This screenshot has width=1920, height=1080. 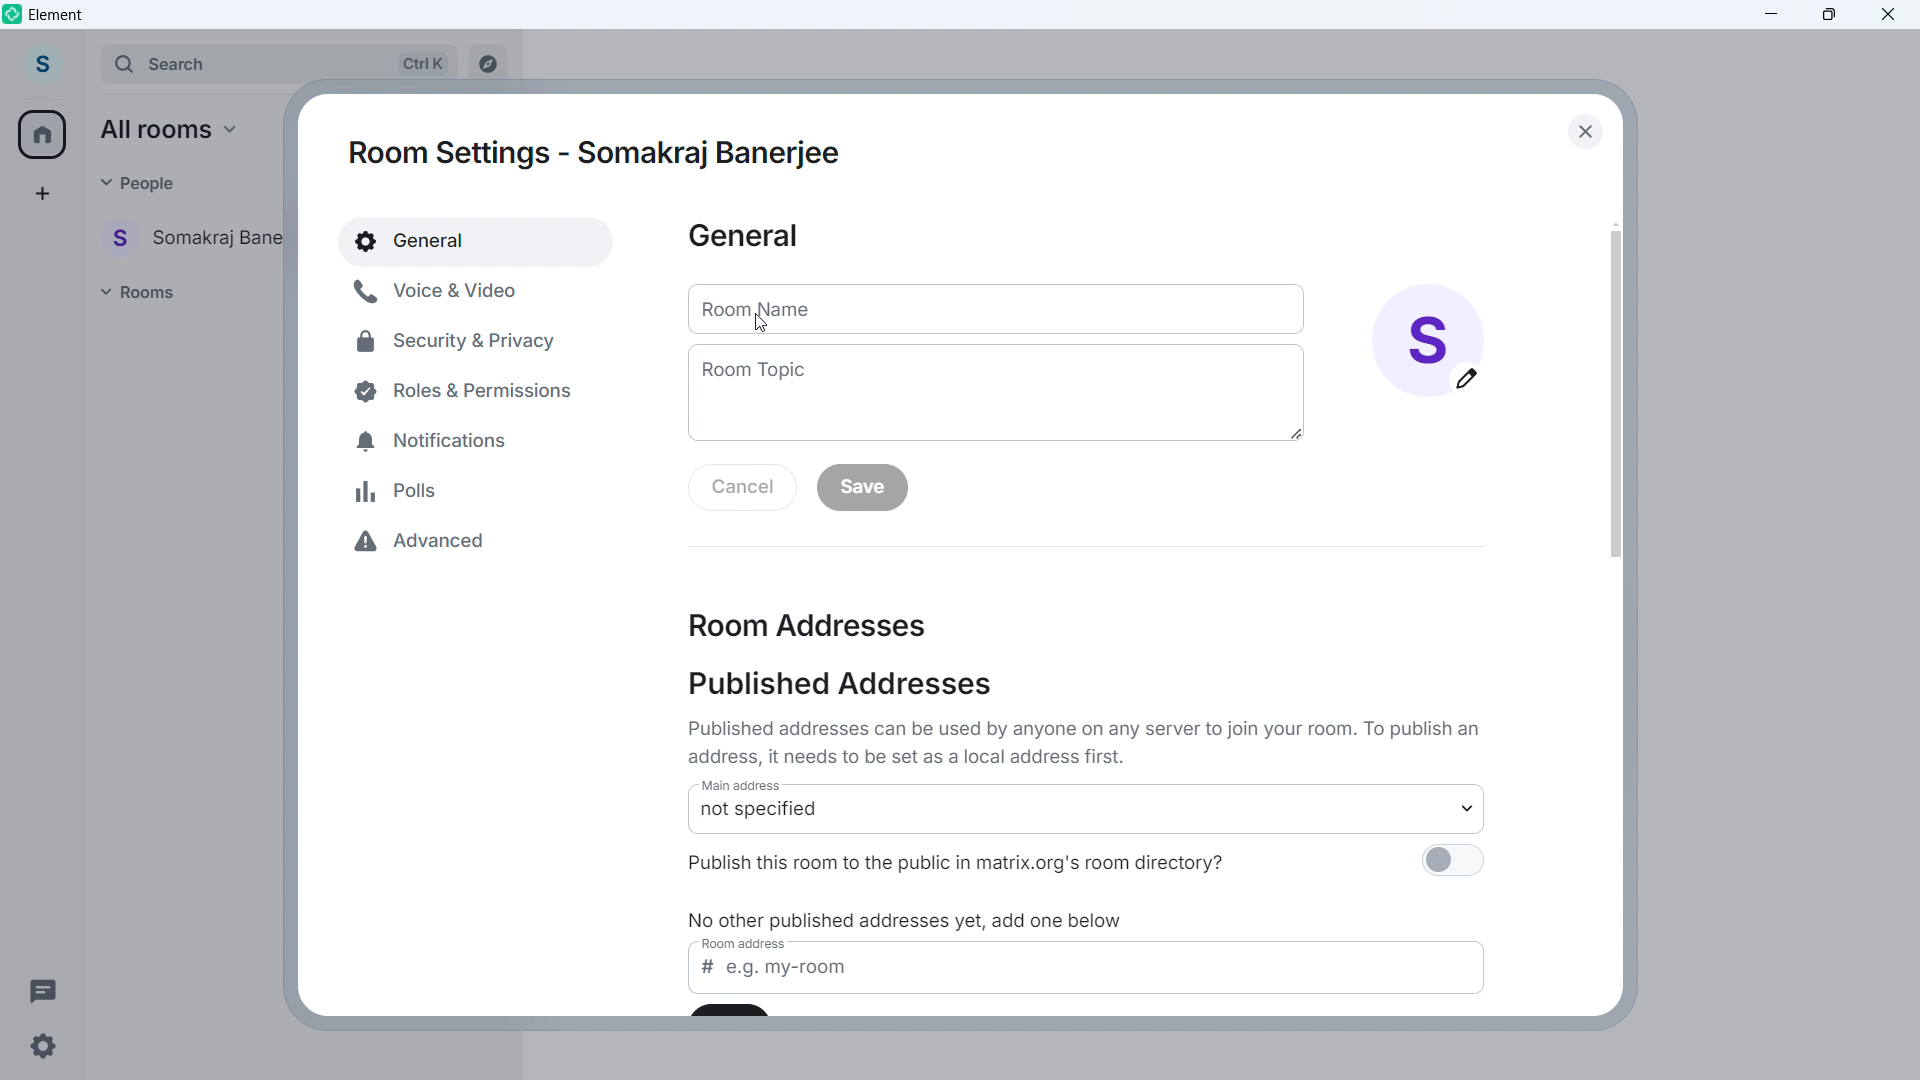 What do you see at coordinates (1091, 978) in the screenshot?
I see `# e.g my-room` at bounding box center [1091, 978].